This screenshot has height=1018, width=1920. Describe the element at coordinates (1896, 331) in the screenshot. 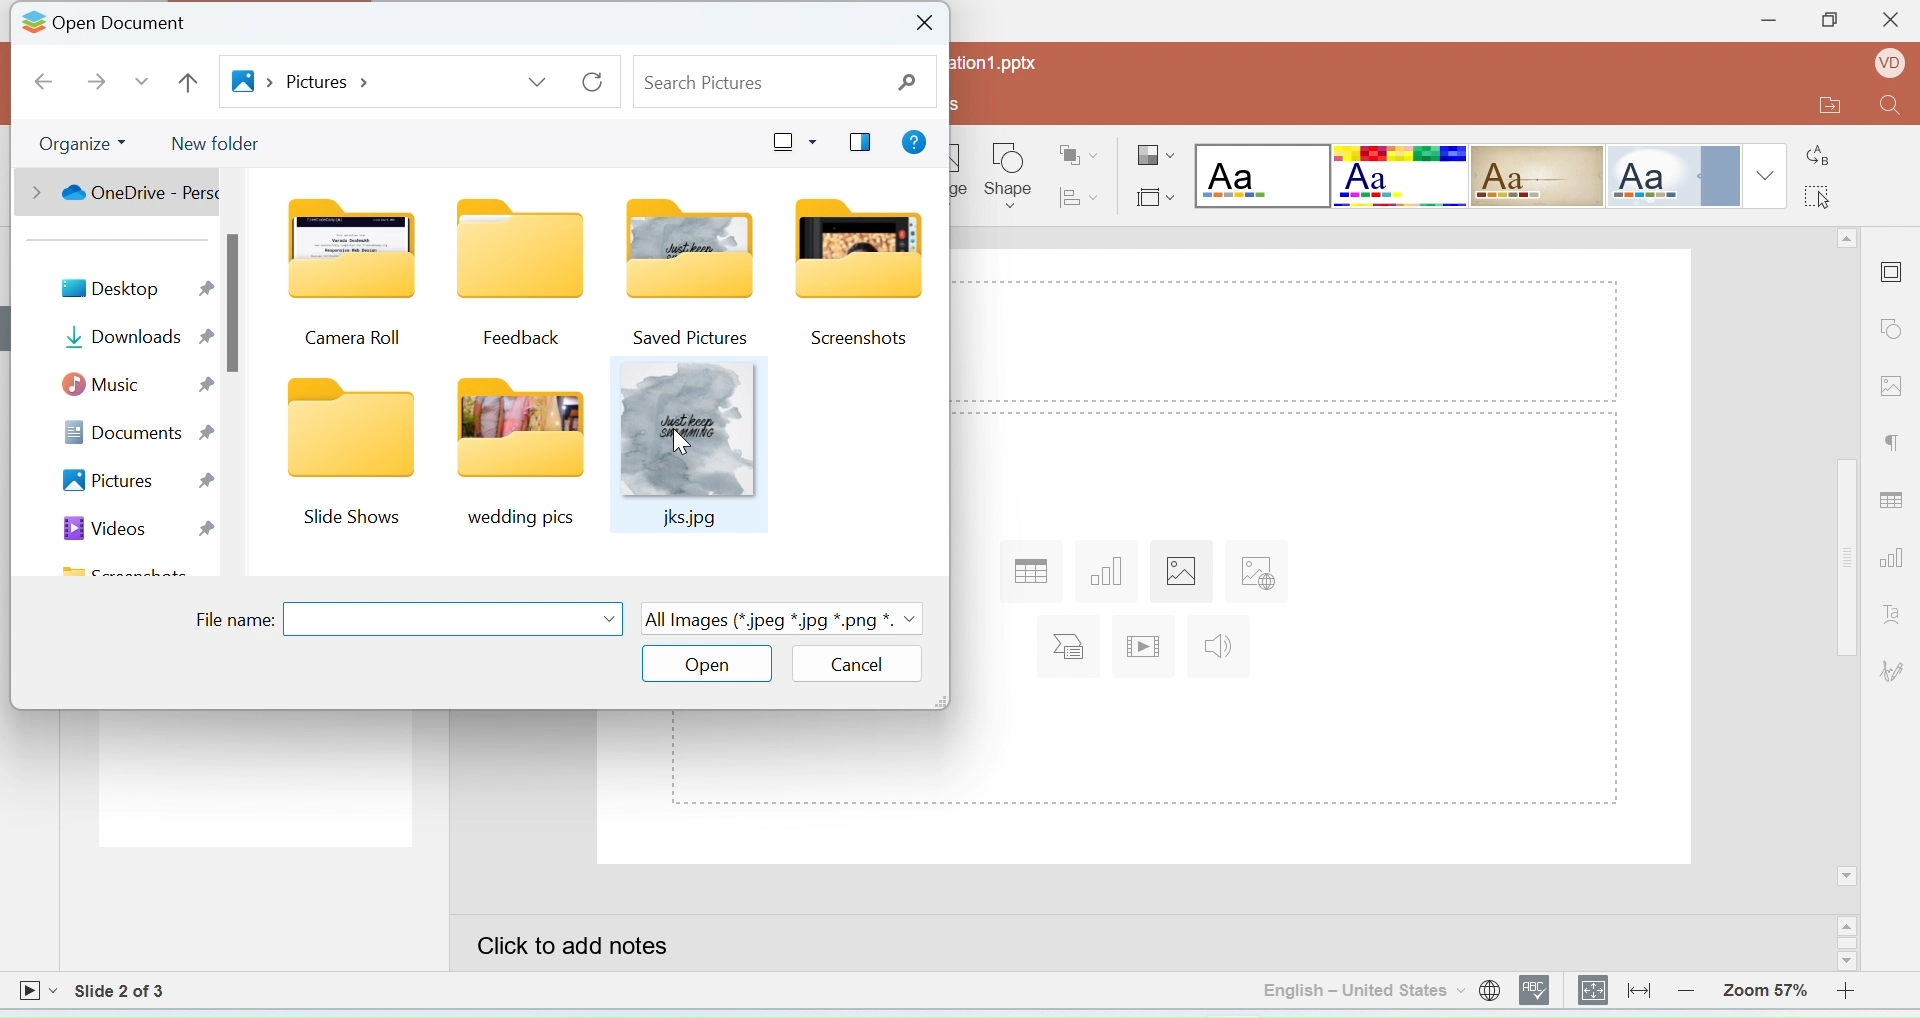

I see `Shape settings` at that location.